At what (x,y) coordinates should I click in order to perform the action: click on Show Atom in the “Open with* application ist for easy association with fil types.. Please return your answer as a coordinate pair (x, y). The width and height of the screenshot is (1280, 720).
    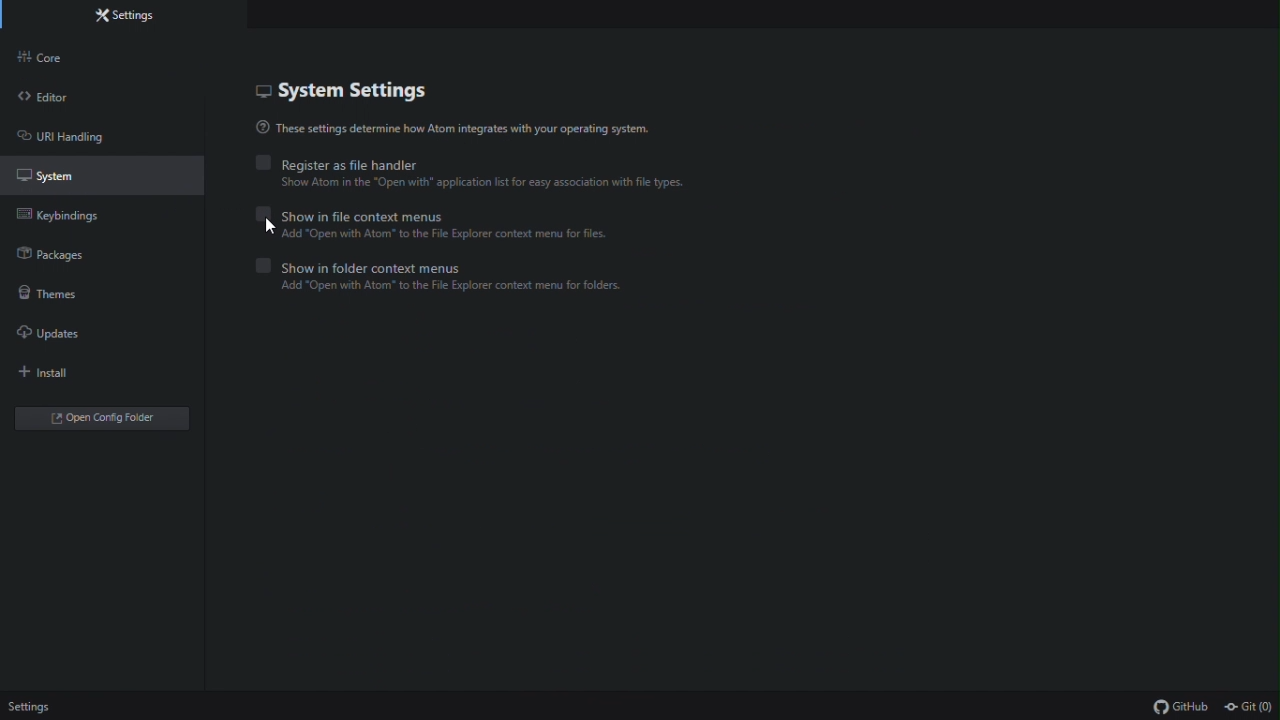
    Looking at the image, I should click on (533, 184).